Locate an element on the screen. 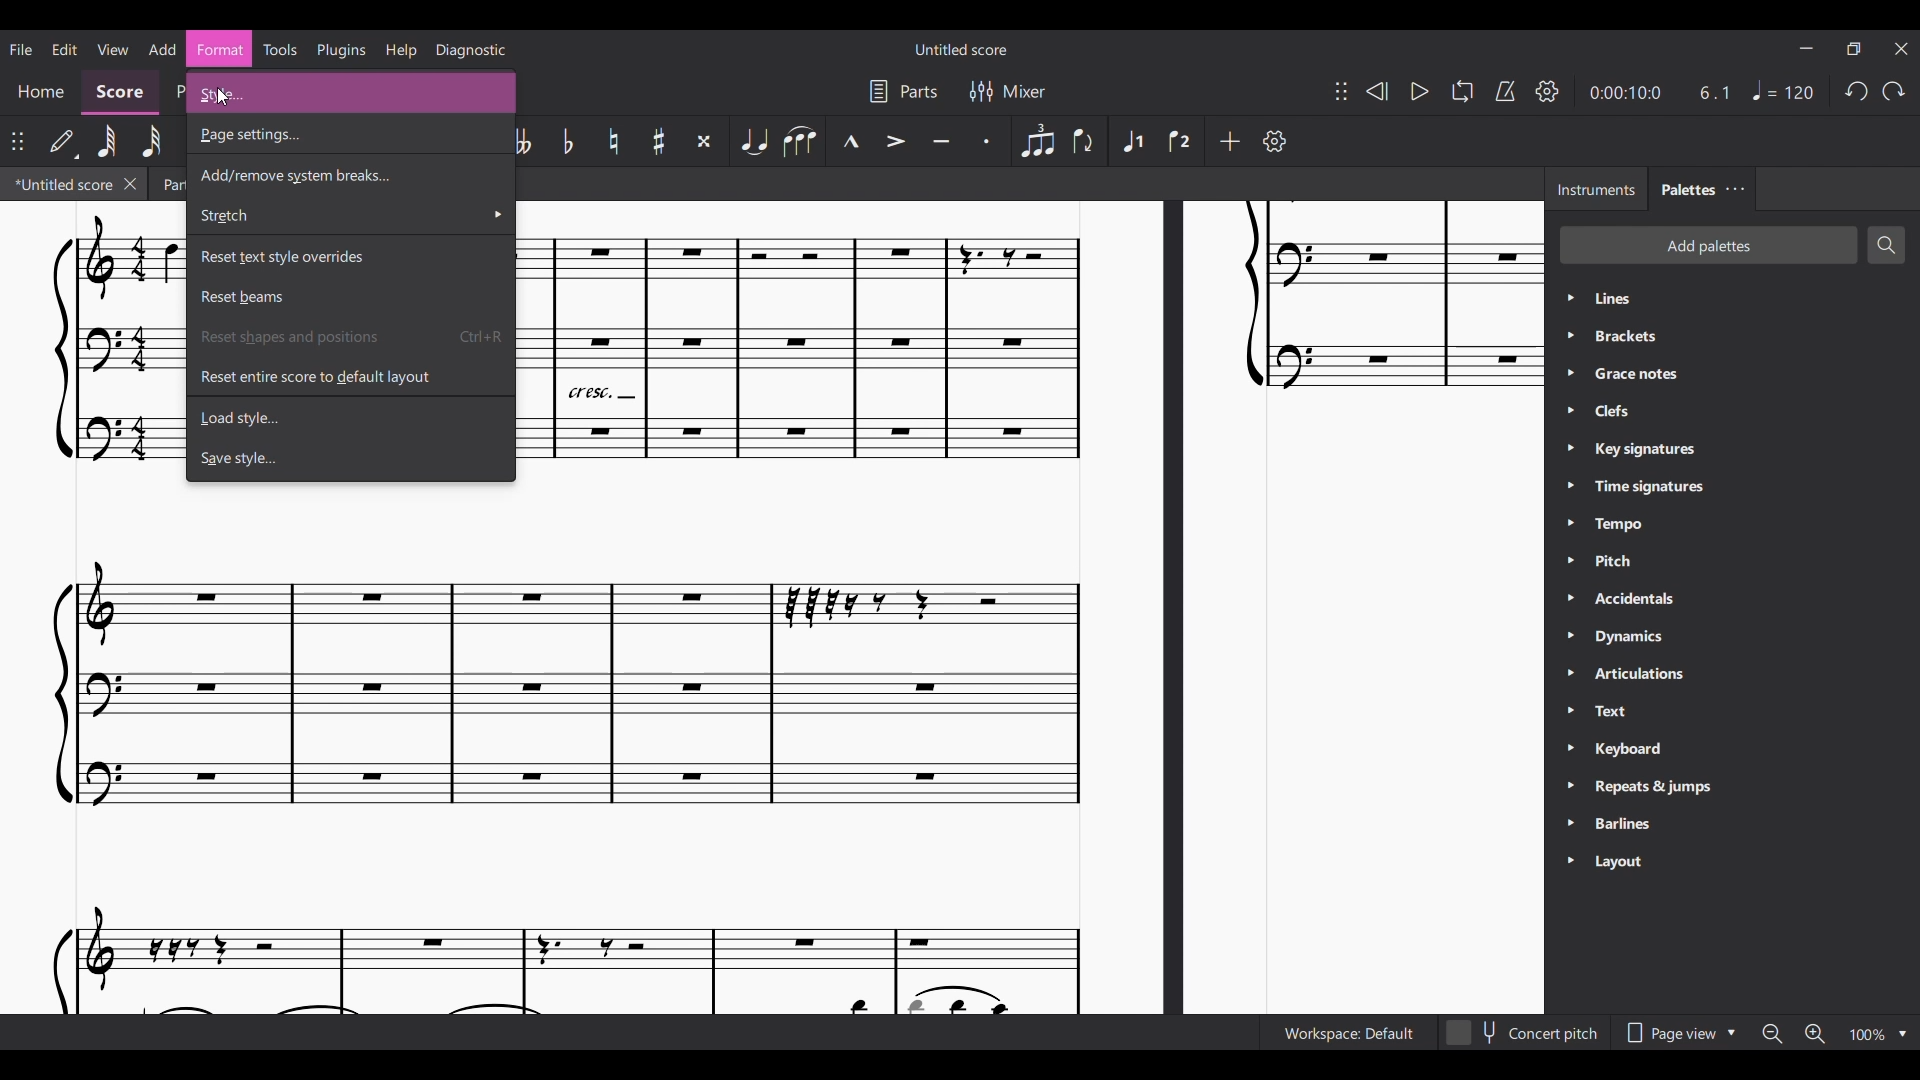 The width and height of the screenshot is (1920, 1080). Search palettes is located at coordinates (1886, 245).